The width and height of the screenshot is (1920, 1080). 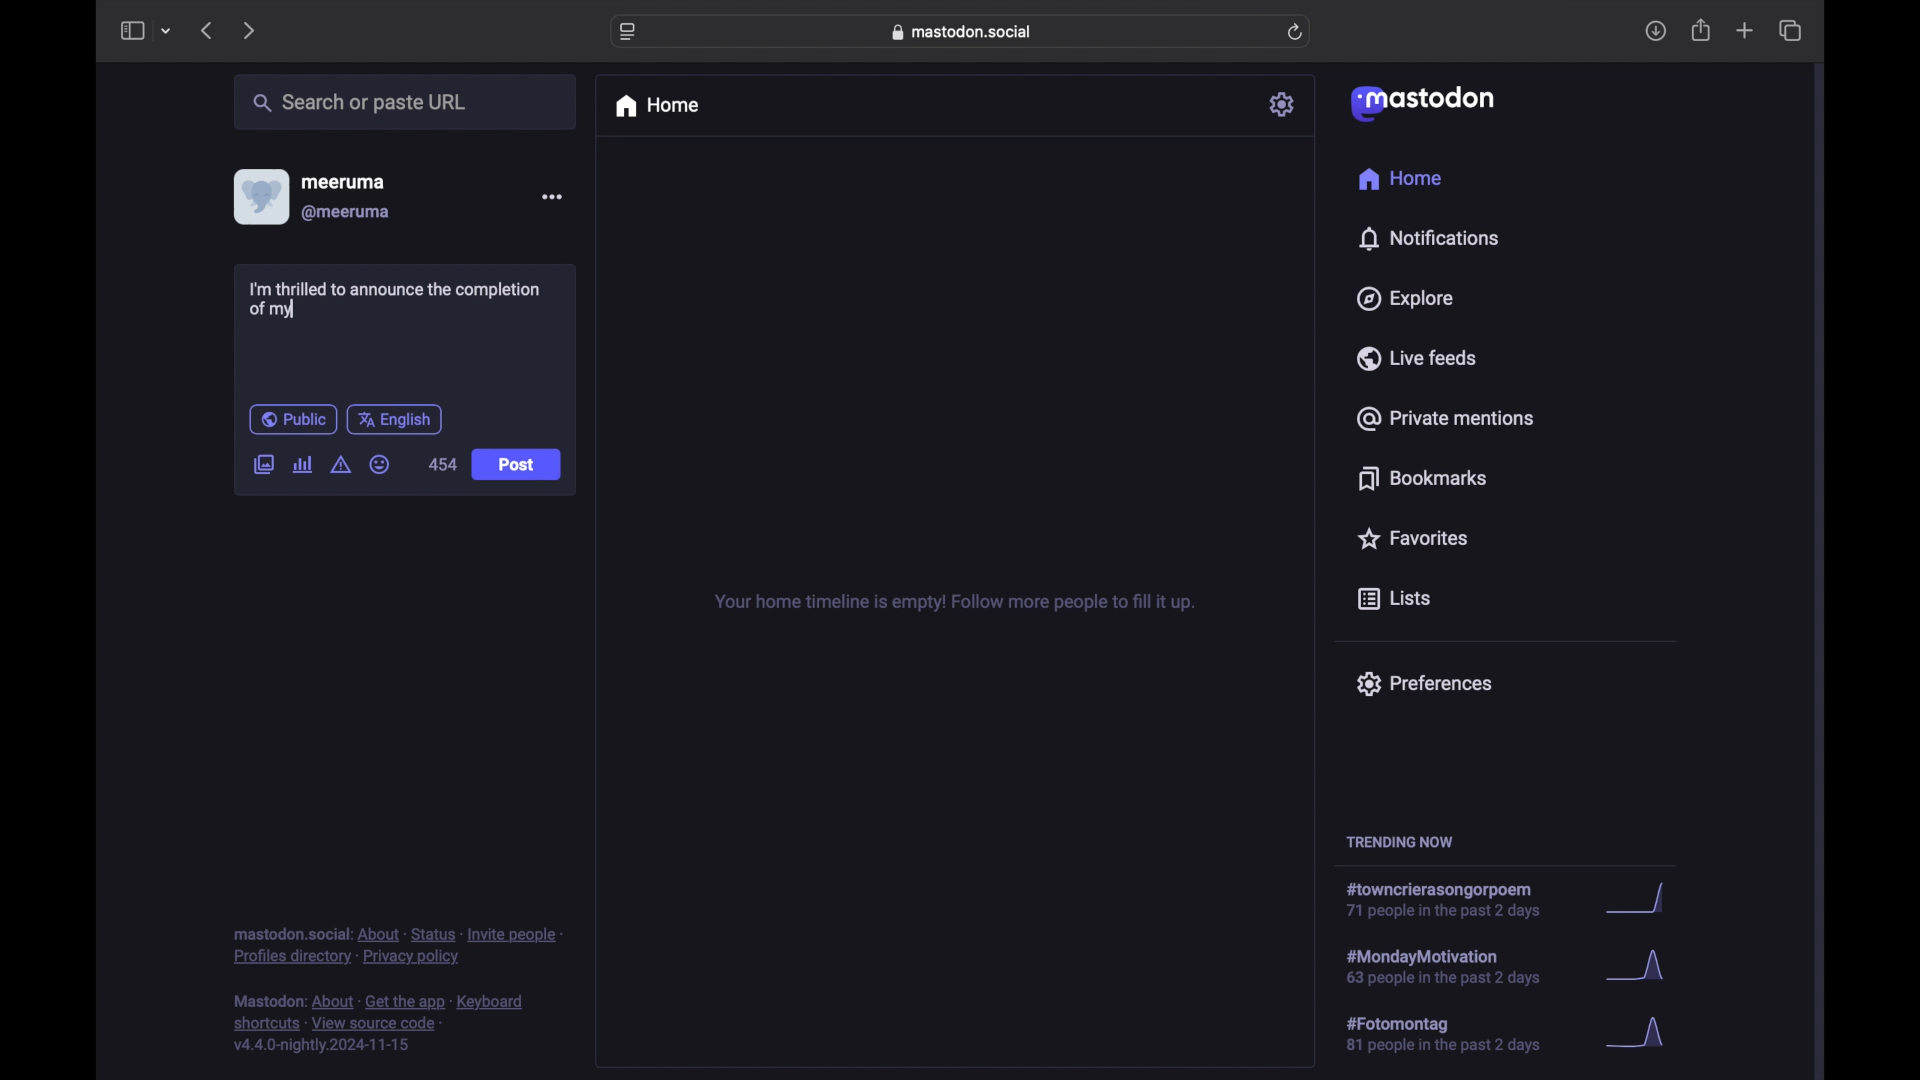 What do you see at coordinates (348, 213) in the screenshot?
I see `@meeruma` at bounding box center [348, 213].